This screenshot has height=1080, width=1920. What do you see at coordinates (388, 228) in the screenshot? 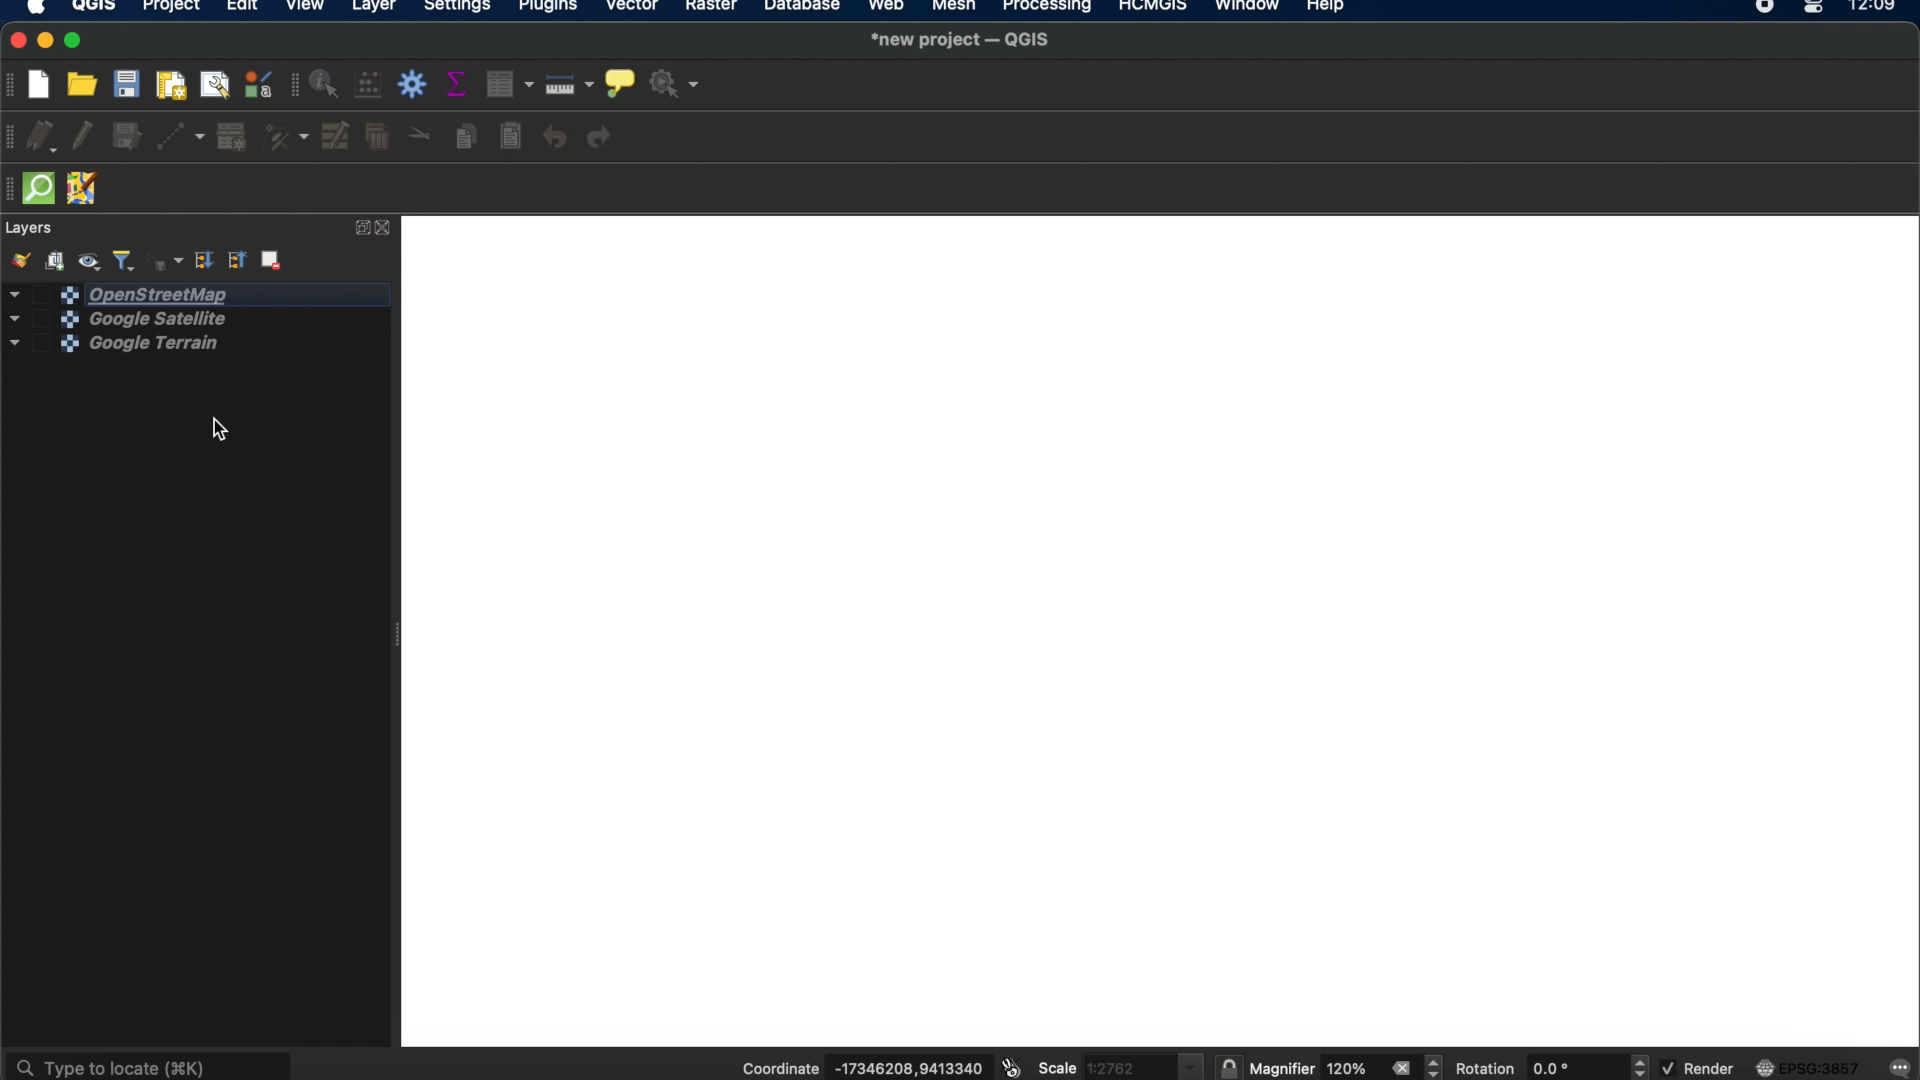
I see `close` at bounding box center [388, 228].